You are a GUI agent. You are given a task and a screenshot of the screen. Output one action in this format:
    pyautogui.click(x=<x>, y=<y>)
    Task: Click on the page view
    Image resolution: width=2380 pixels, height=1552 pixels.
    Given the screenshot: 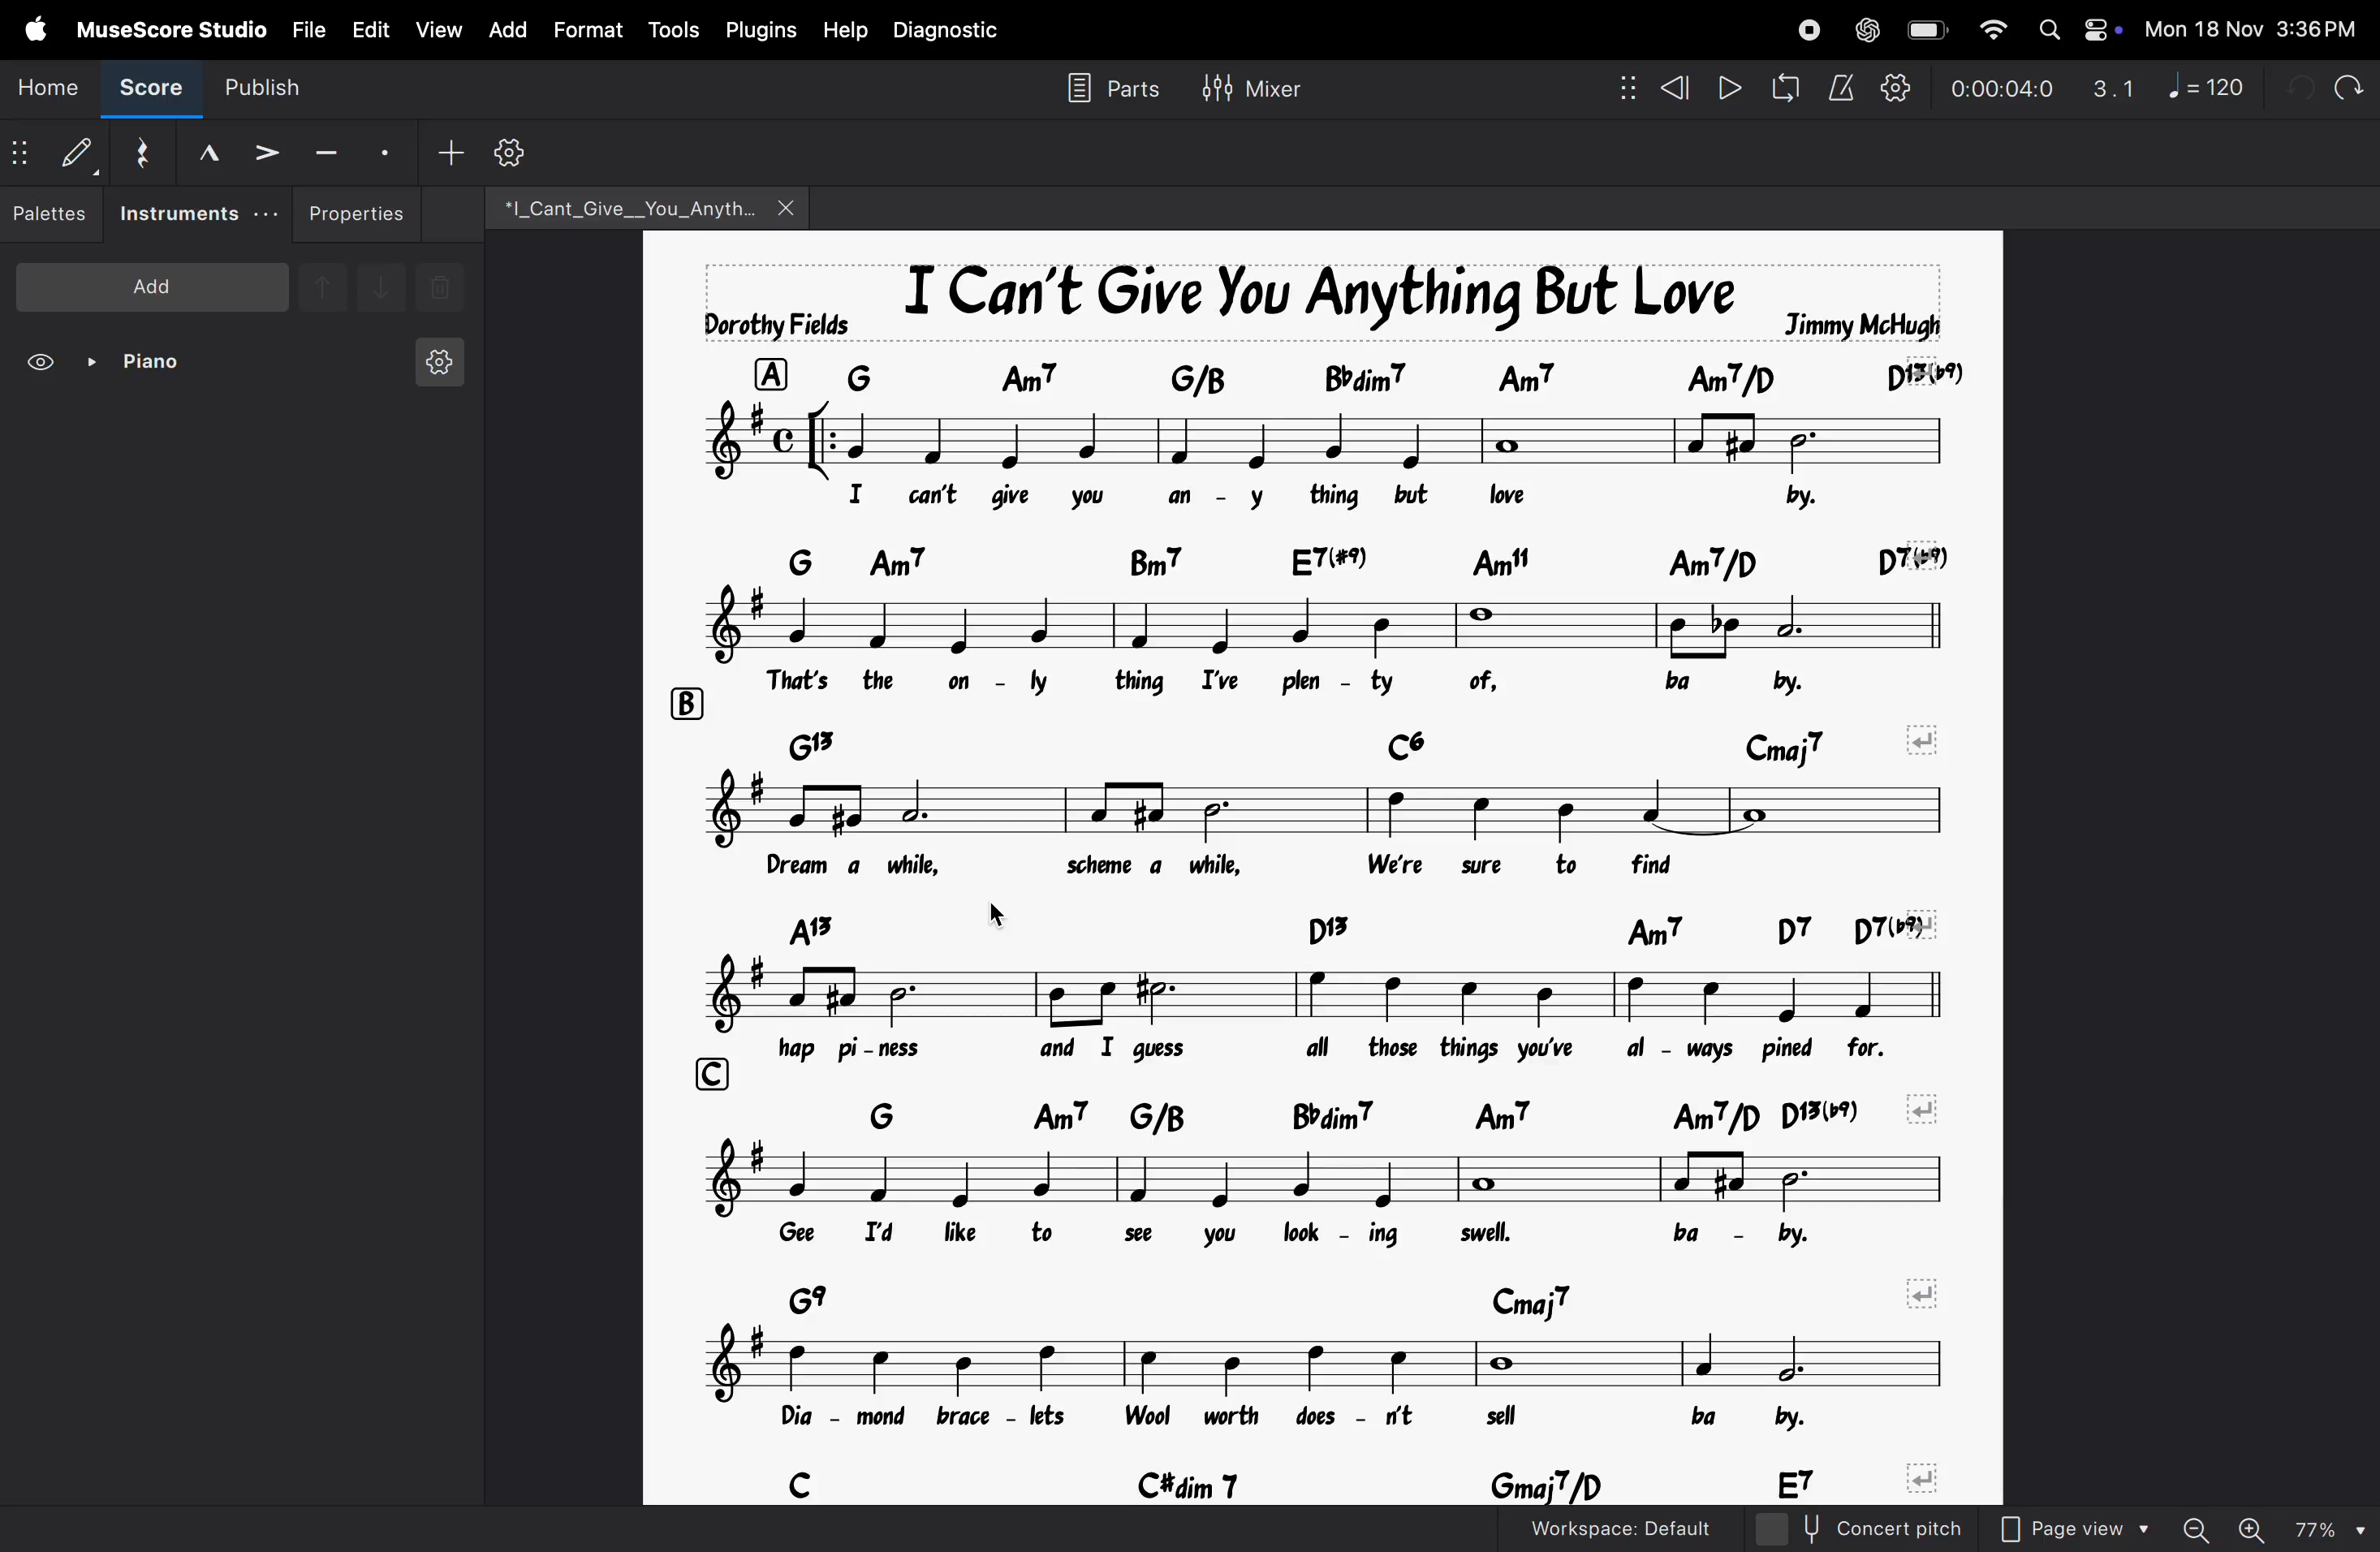 What is the action you would take?
    pyautogui.click(x=2073, y=1528)
    